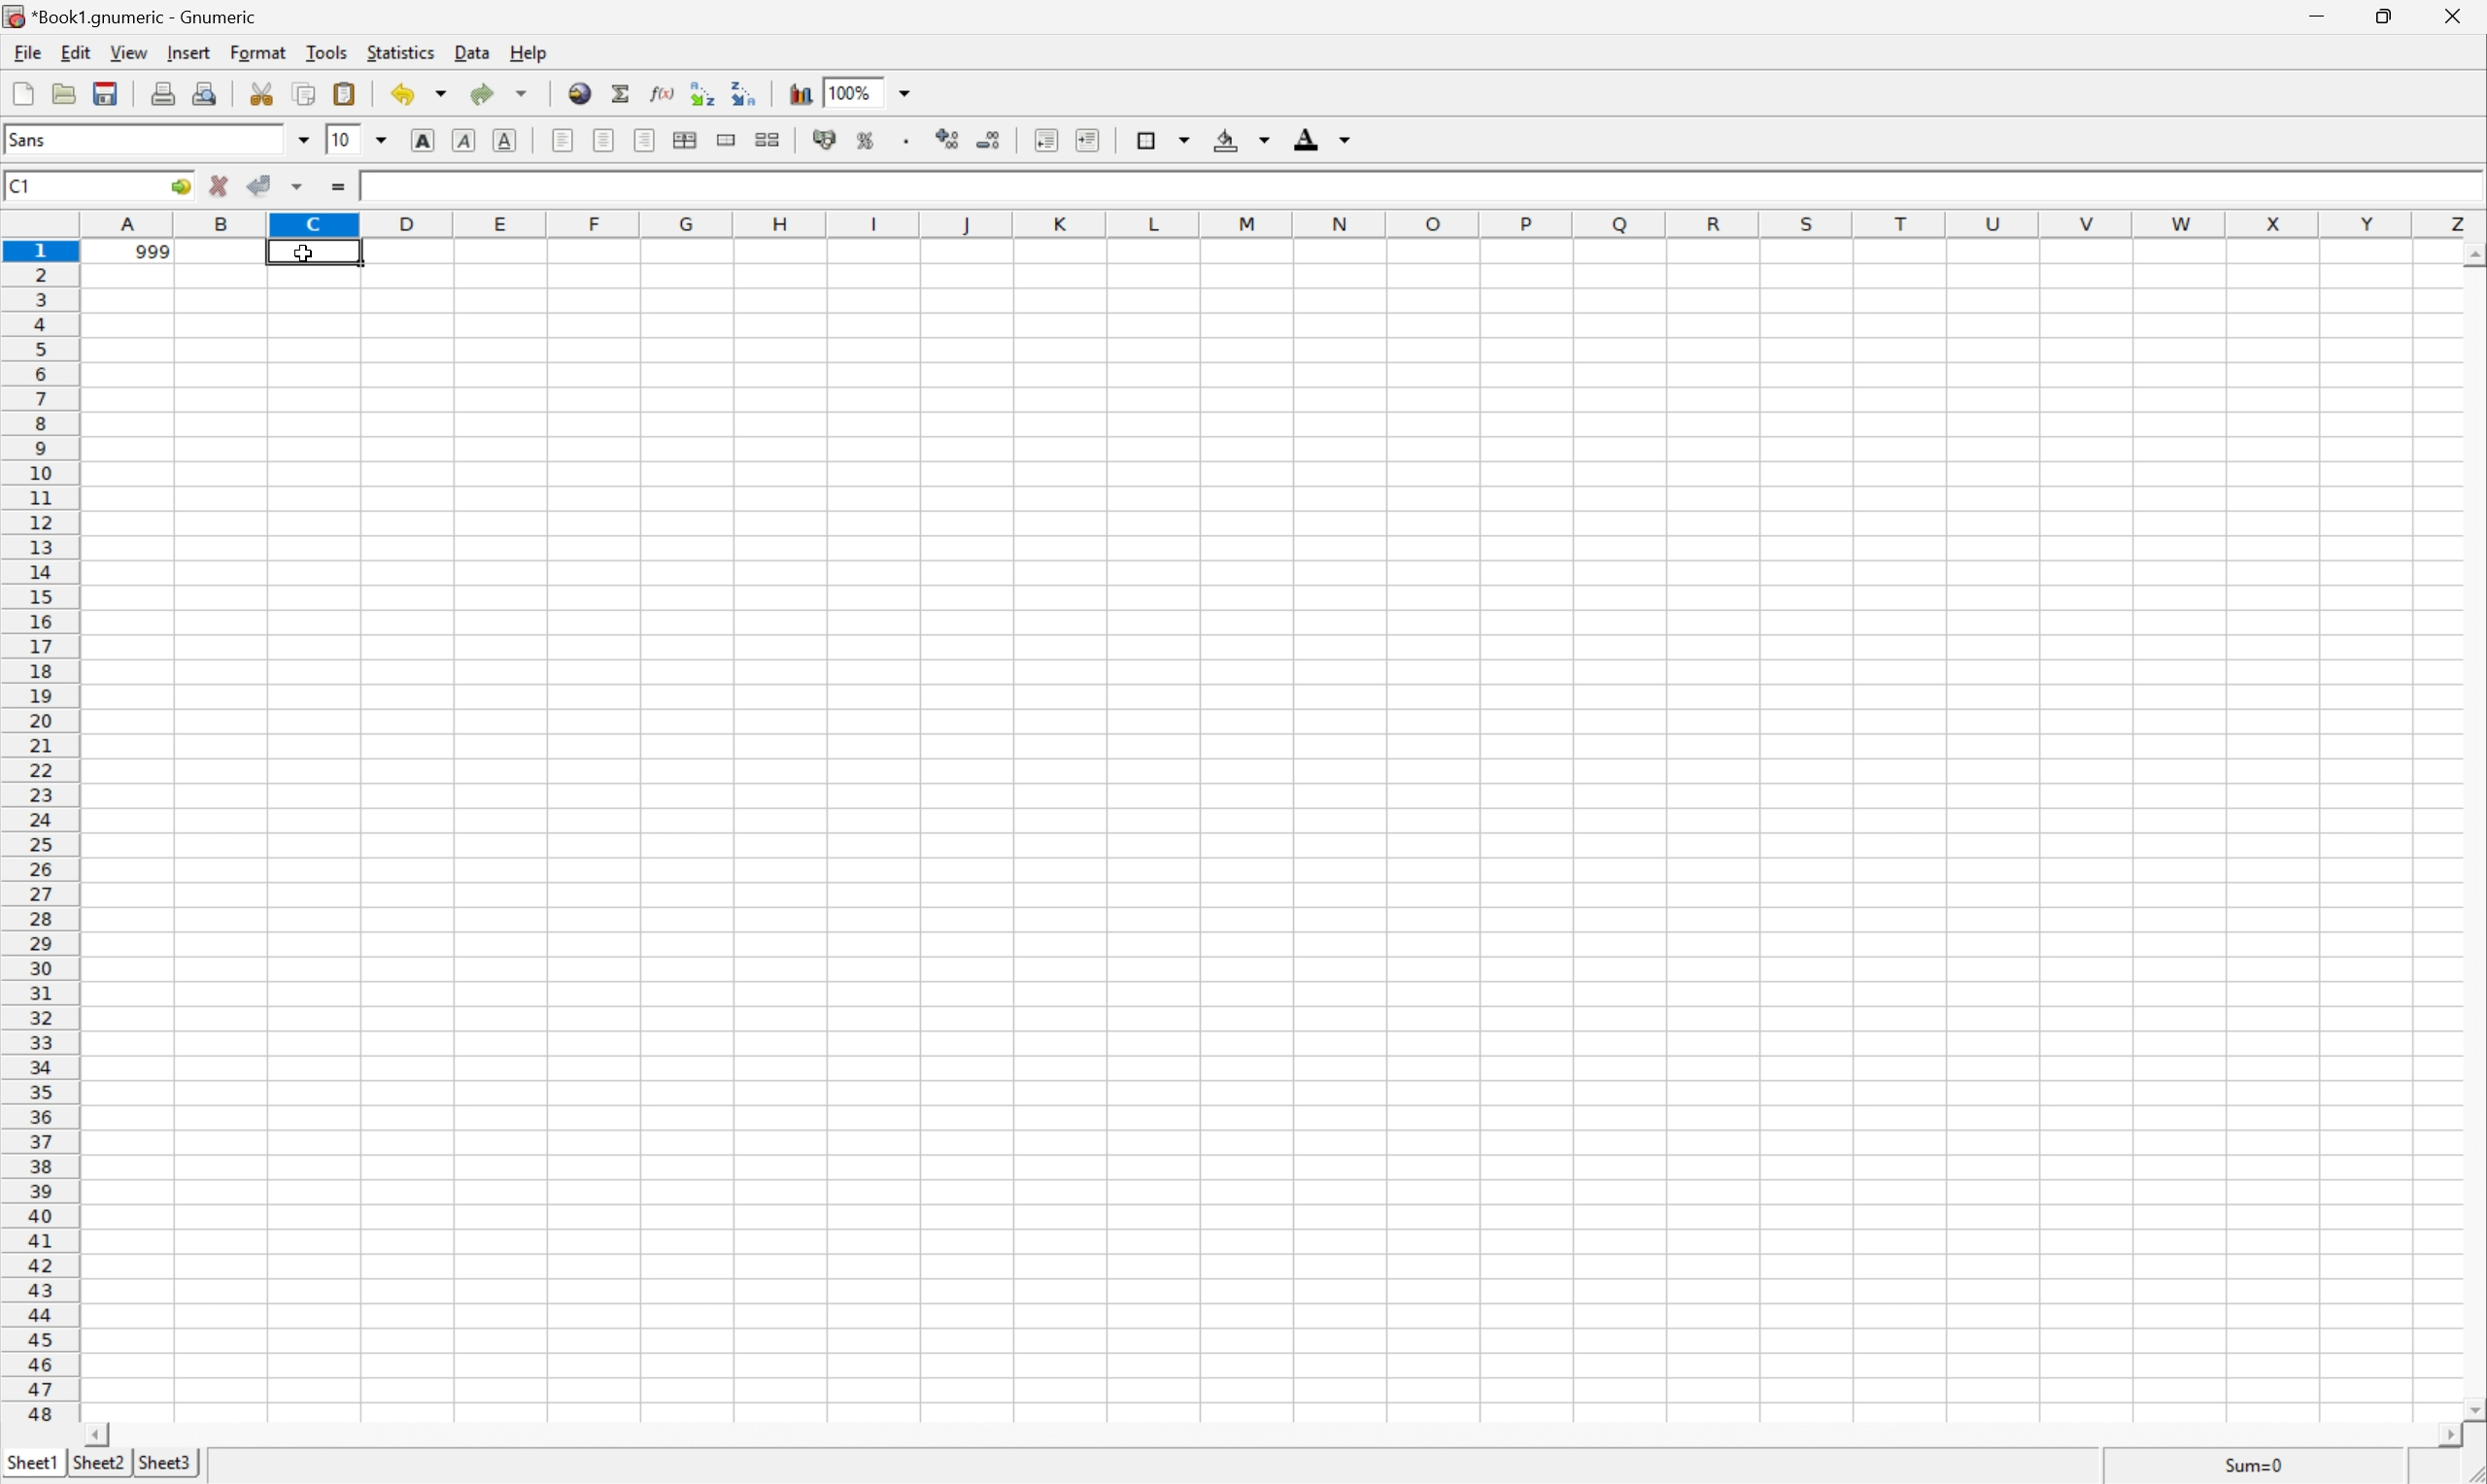 The width and height of the screenshot is (2487, 1484). Describe the element at coordinates (98, 1470) in the screenshot. I see `sheet2` at that location.